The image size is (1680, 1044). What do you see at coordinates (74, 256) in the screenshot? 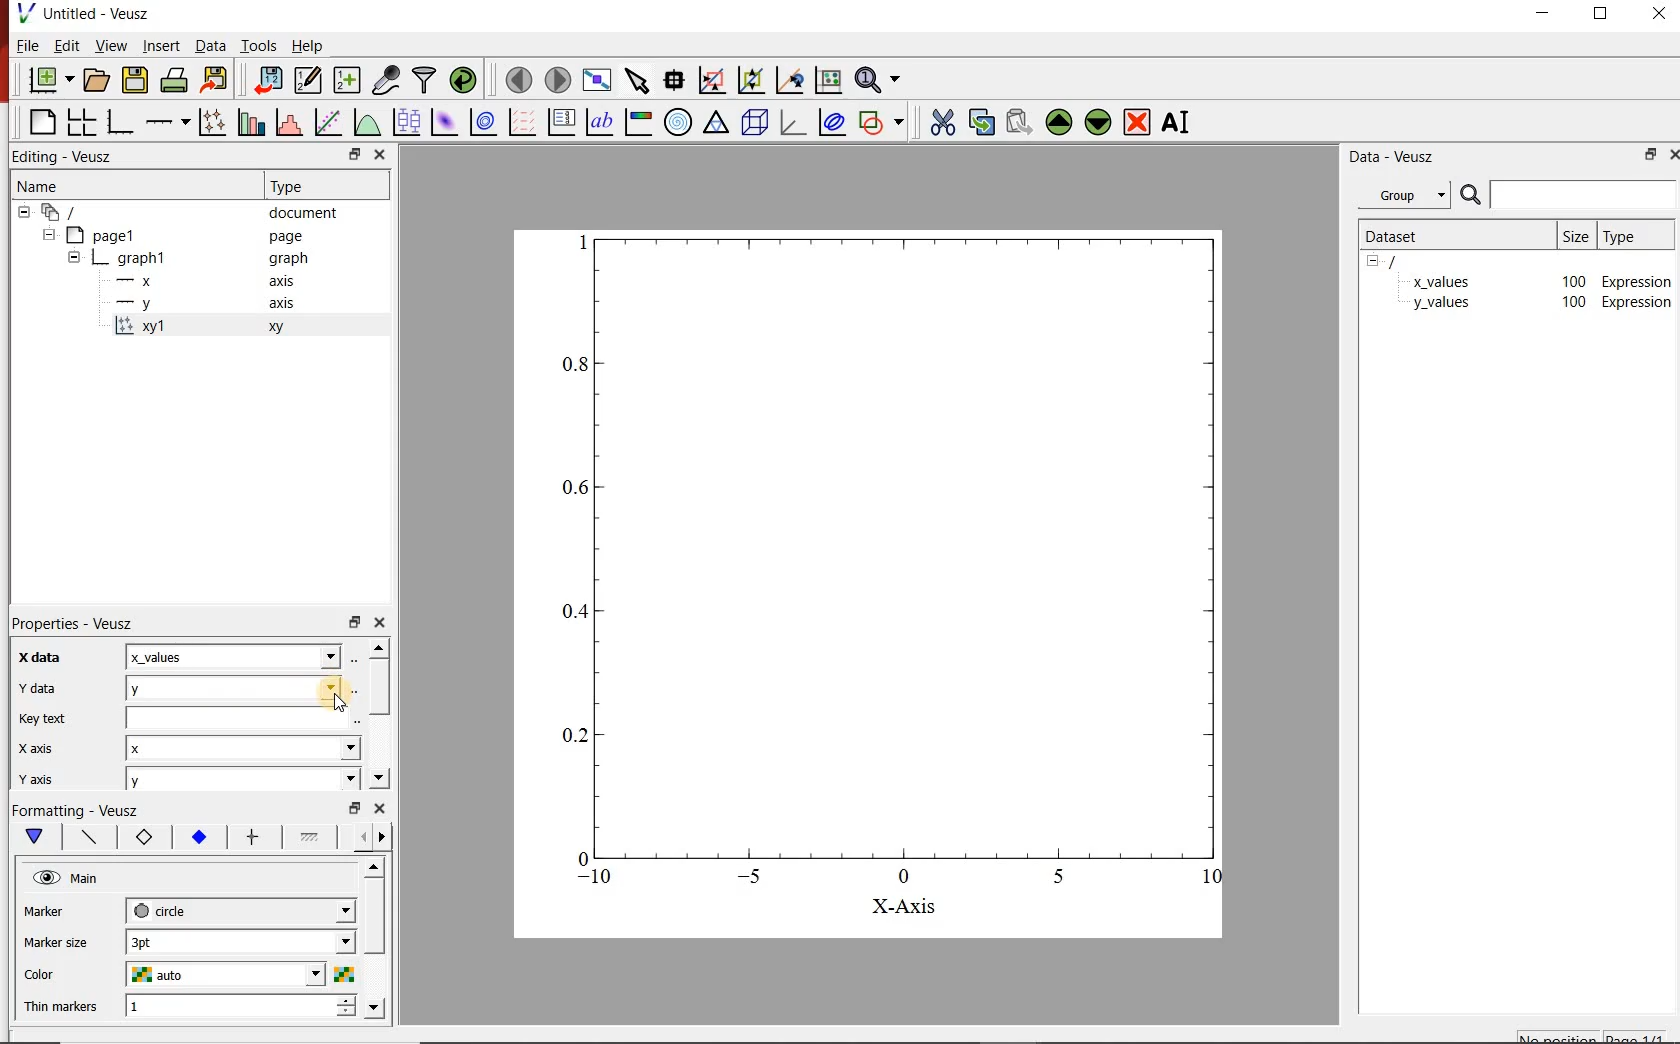
I see `hide` at bounding box center [74, 256].